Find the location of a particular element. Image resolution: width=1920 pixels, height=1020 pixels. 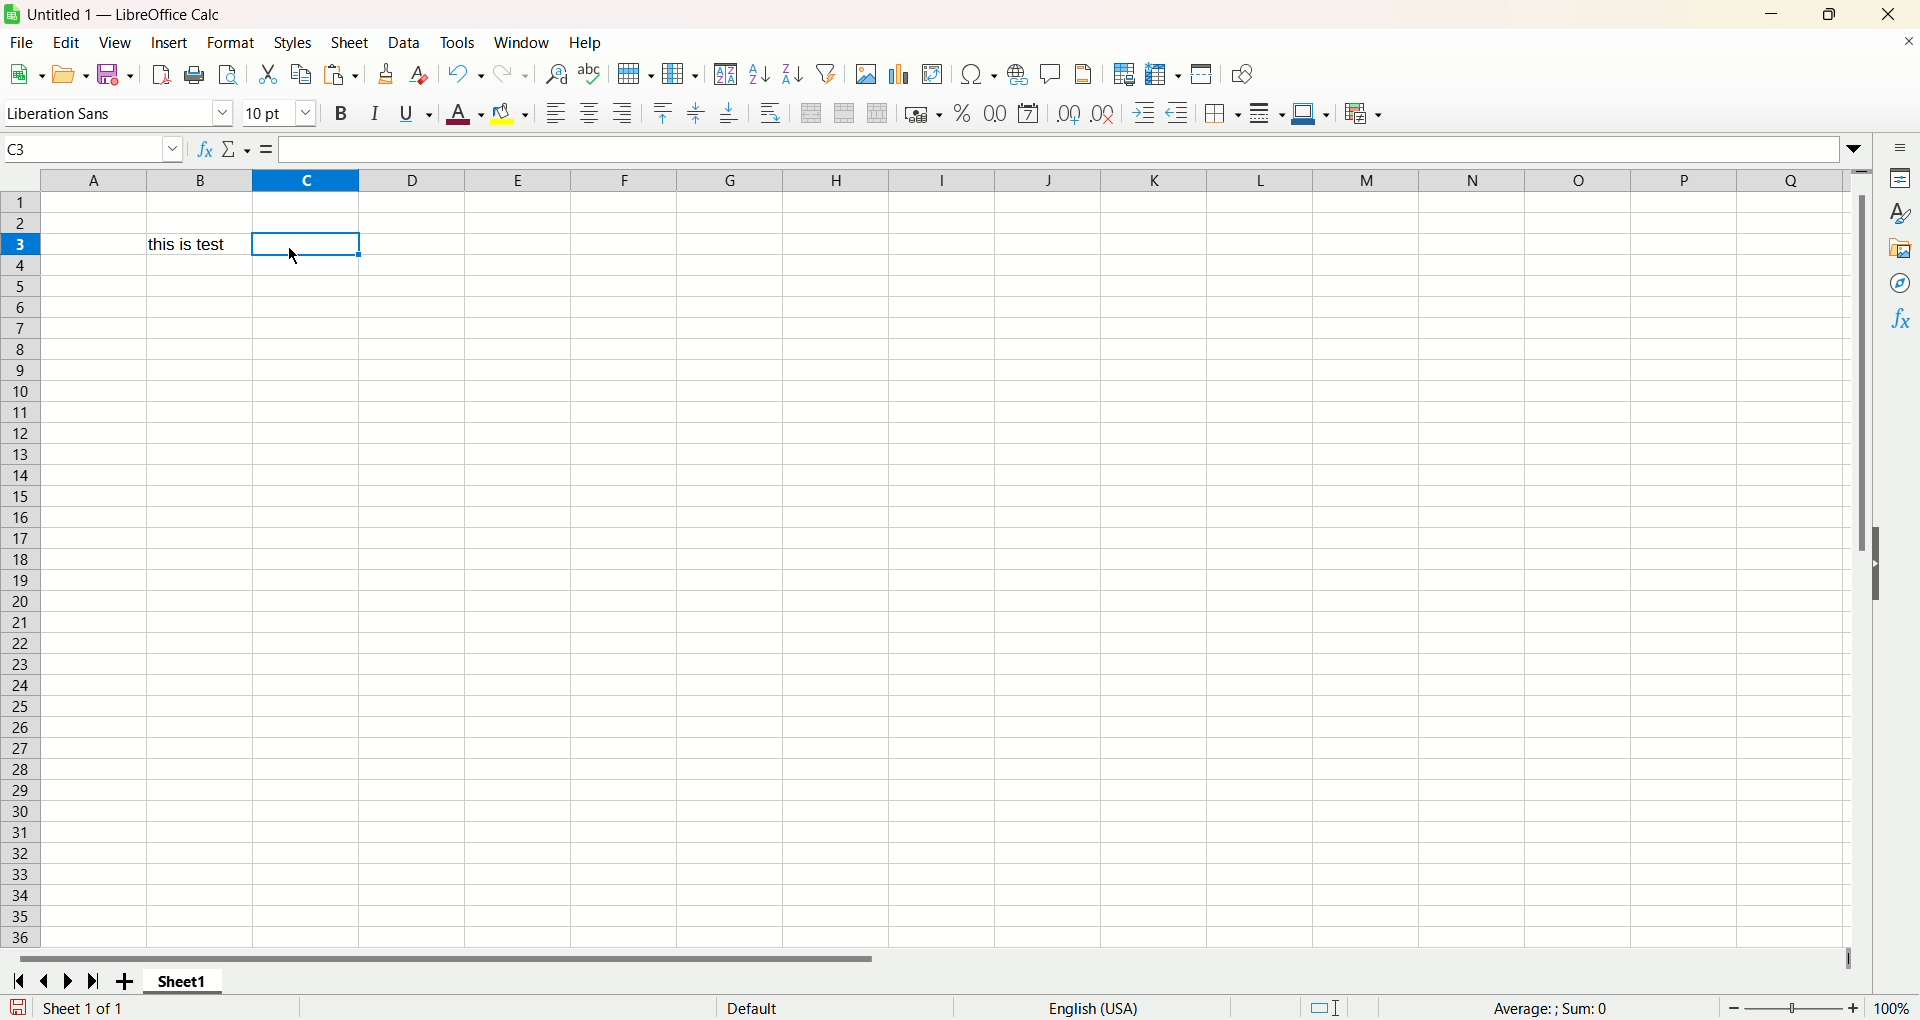

zoom bar is located at coordinates (1795, 1006).